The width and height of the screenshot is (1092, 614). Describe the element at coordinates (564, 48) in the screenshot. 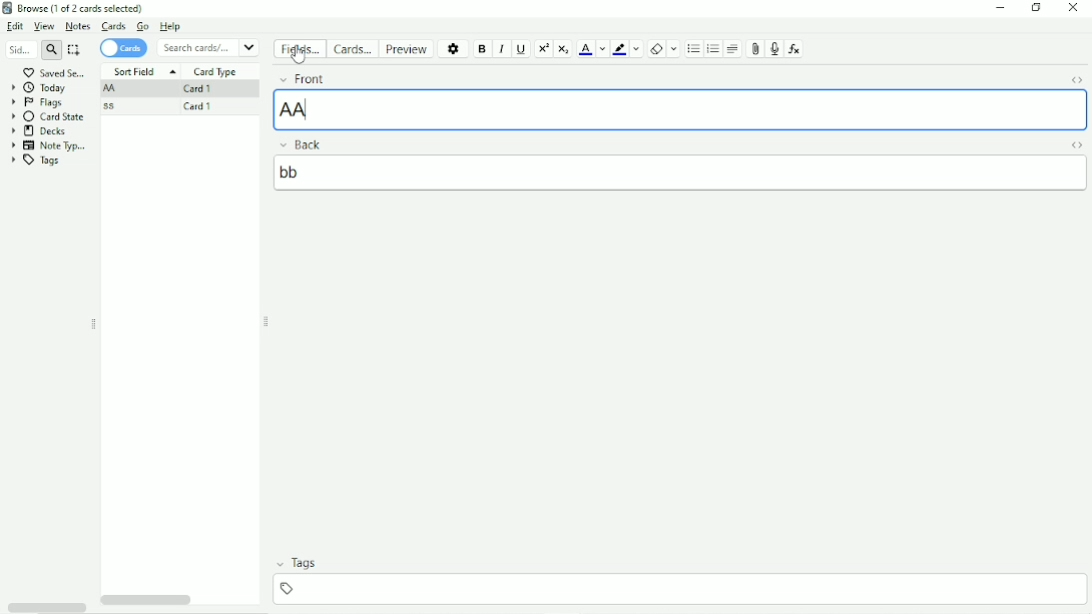

I see `Subscript` at that location.